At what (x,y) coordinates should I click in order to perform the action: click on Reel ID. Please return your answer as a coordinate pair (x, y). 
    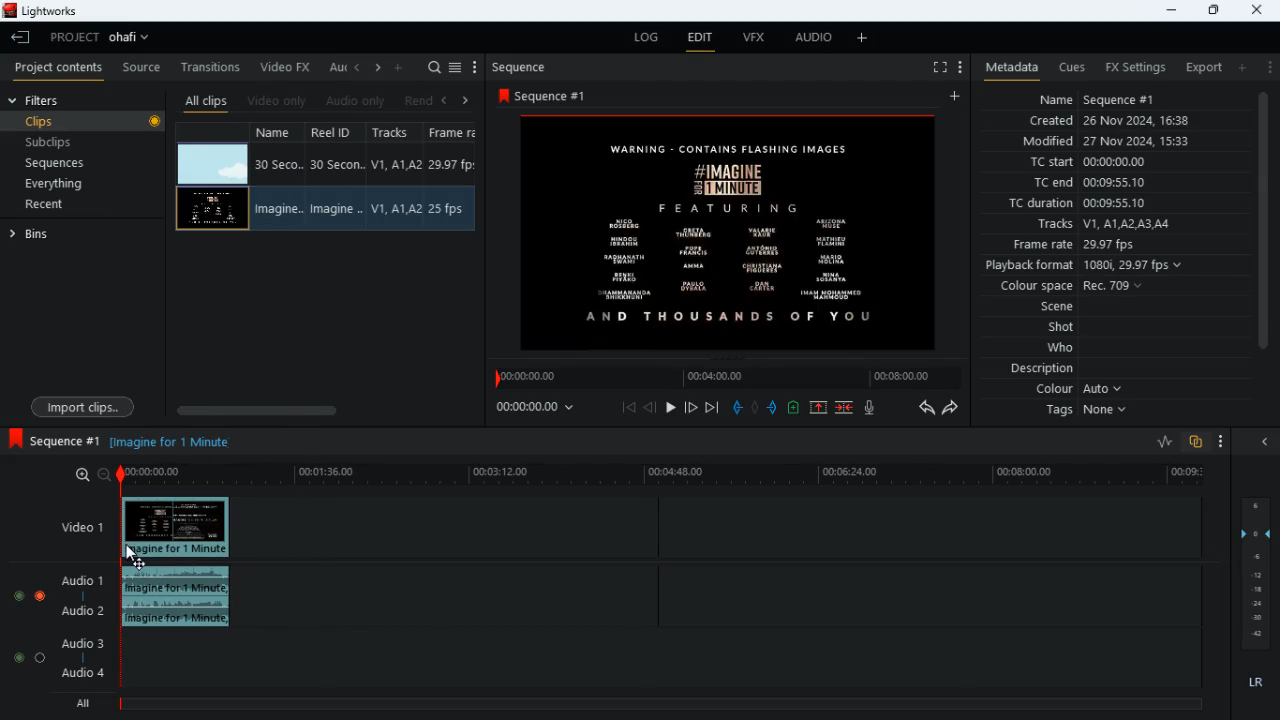
    Looking at the image, I should click on (338, 165).